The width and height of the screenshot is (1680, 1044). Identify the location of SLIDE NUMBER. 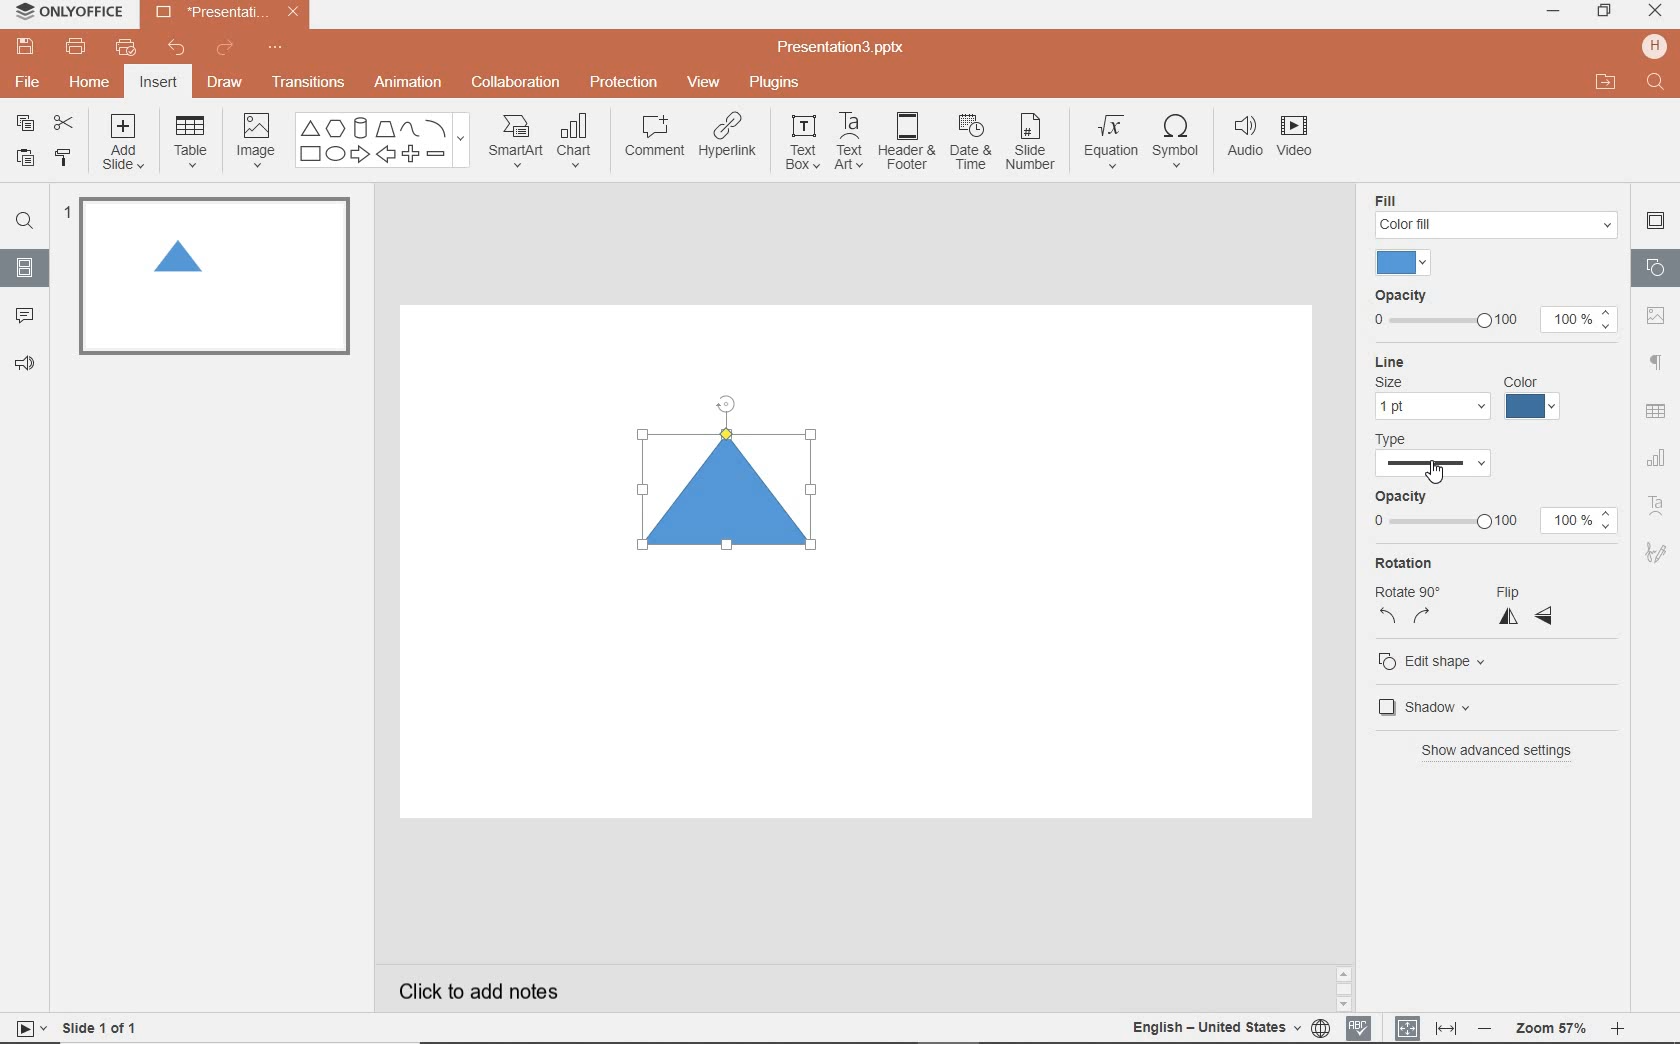
(1032, 145).